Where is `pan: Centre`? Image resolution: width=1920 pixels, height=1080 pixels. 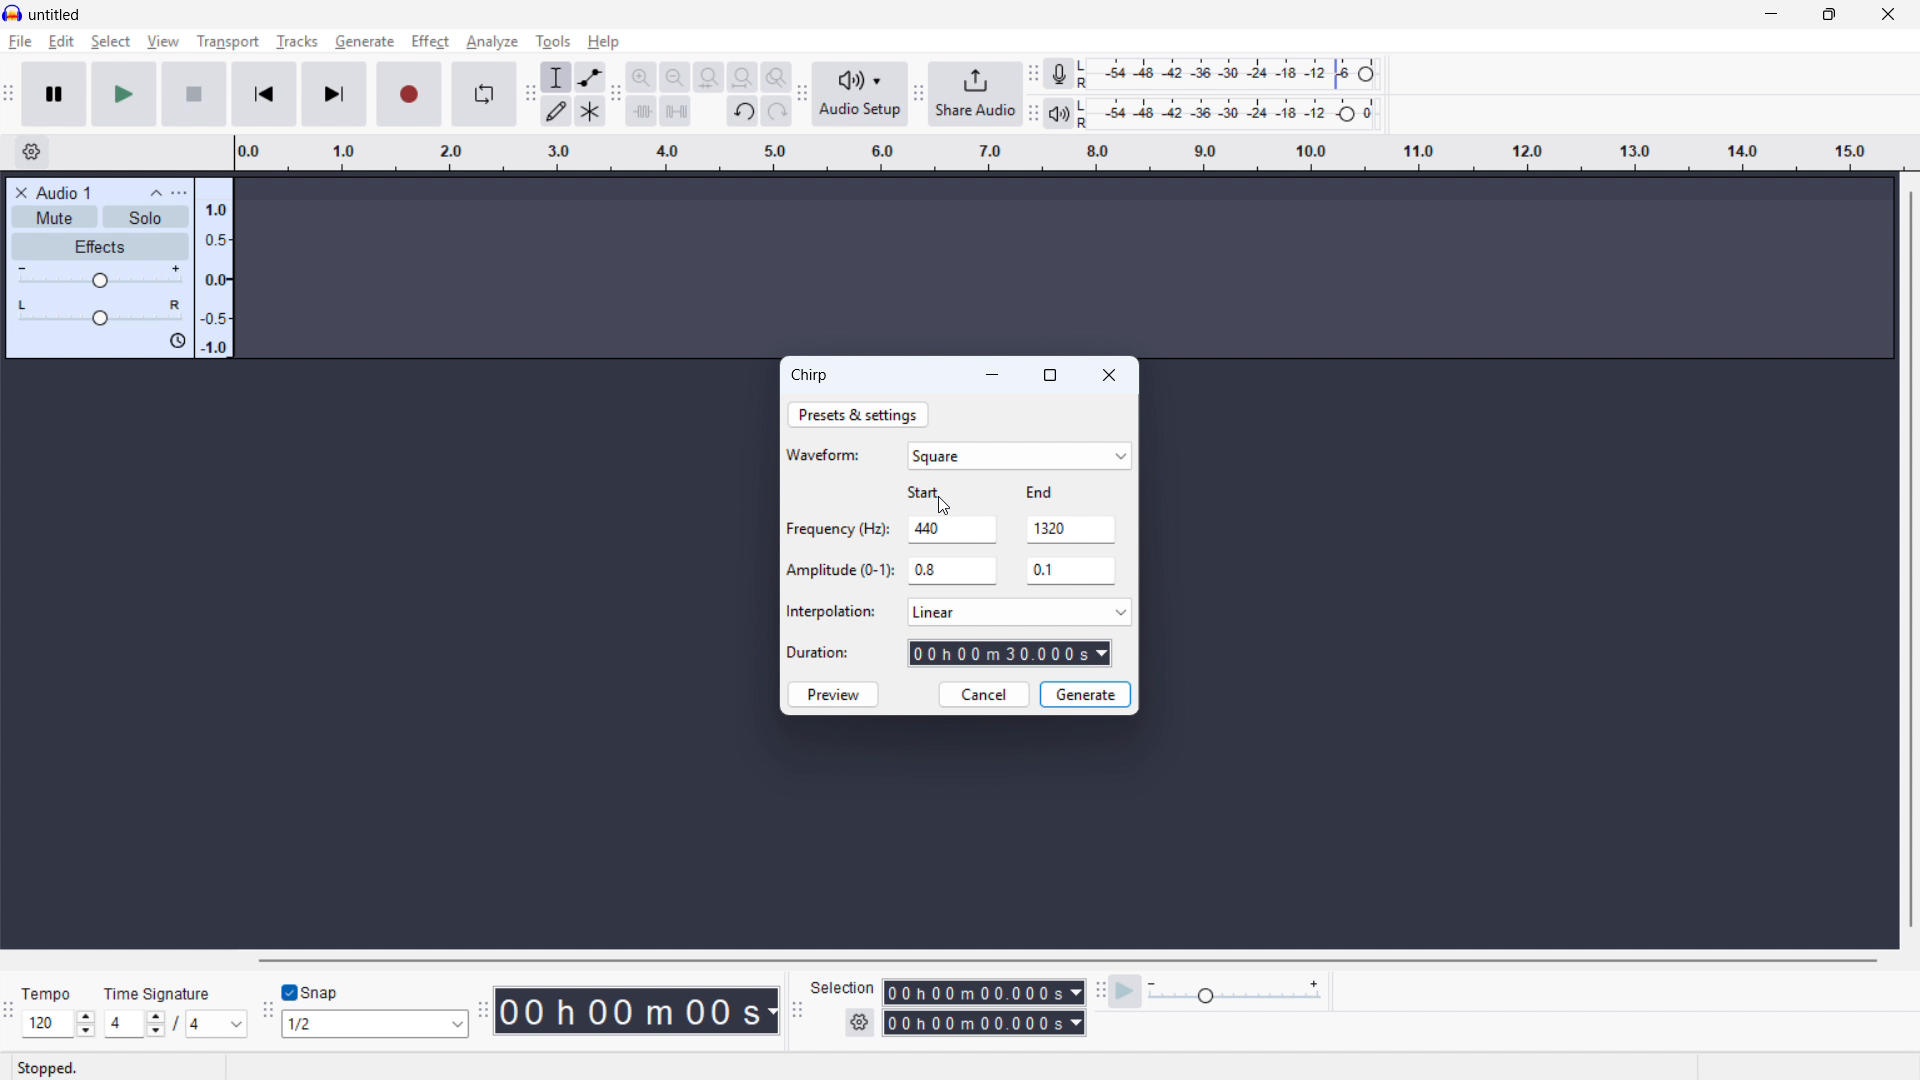
pan: Centre is located at coordinates (103, 312).